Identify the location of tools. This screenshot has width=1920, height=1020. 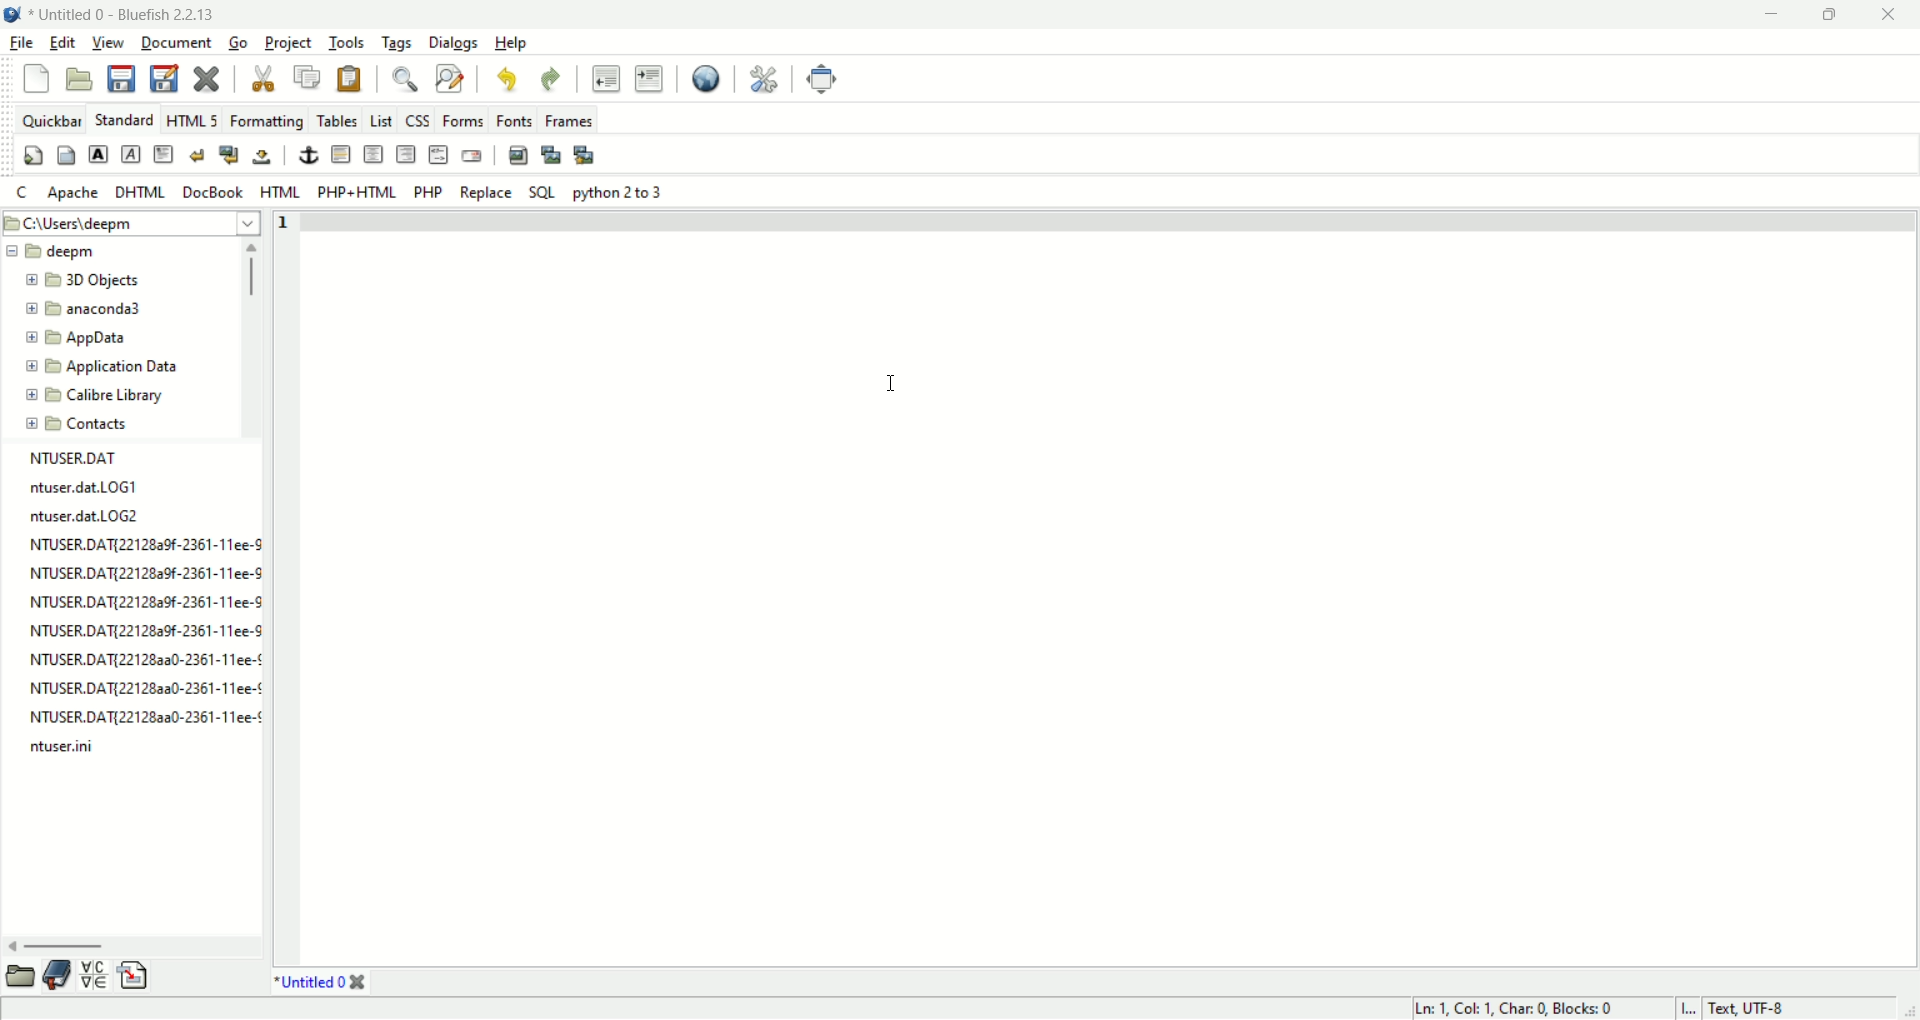
(349, 44).